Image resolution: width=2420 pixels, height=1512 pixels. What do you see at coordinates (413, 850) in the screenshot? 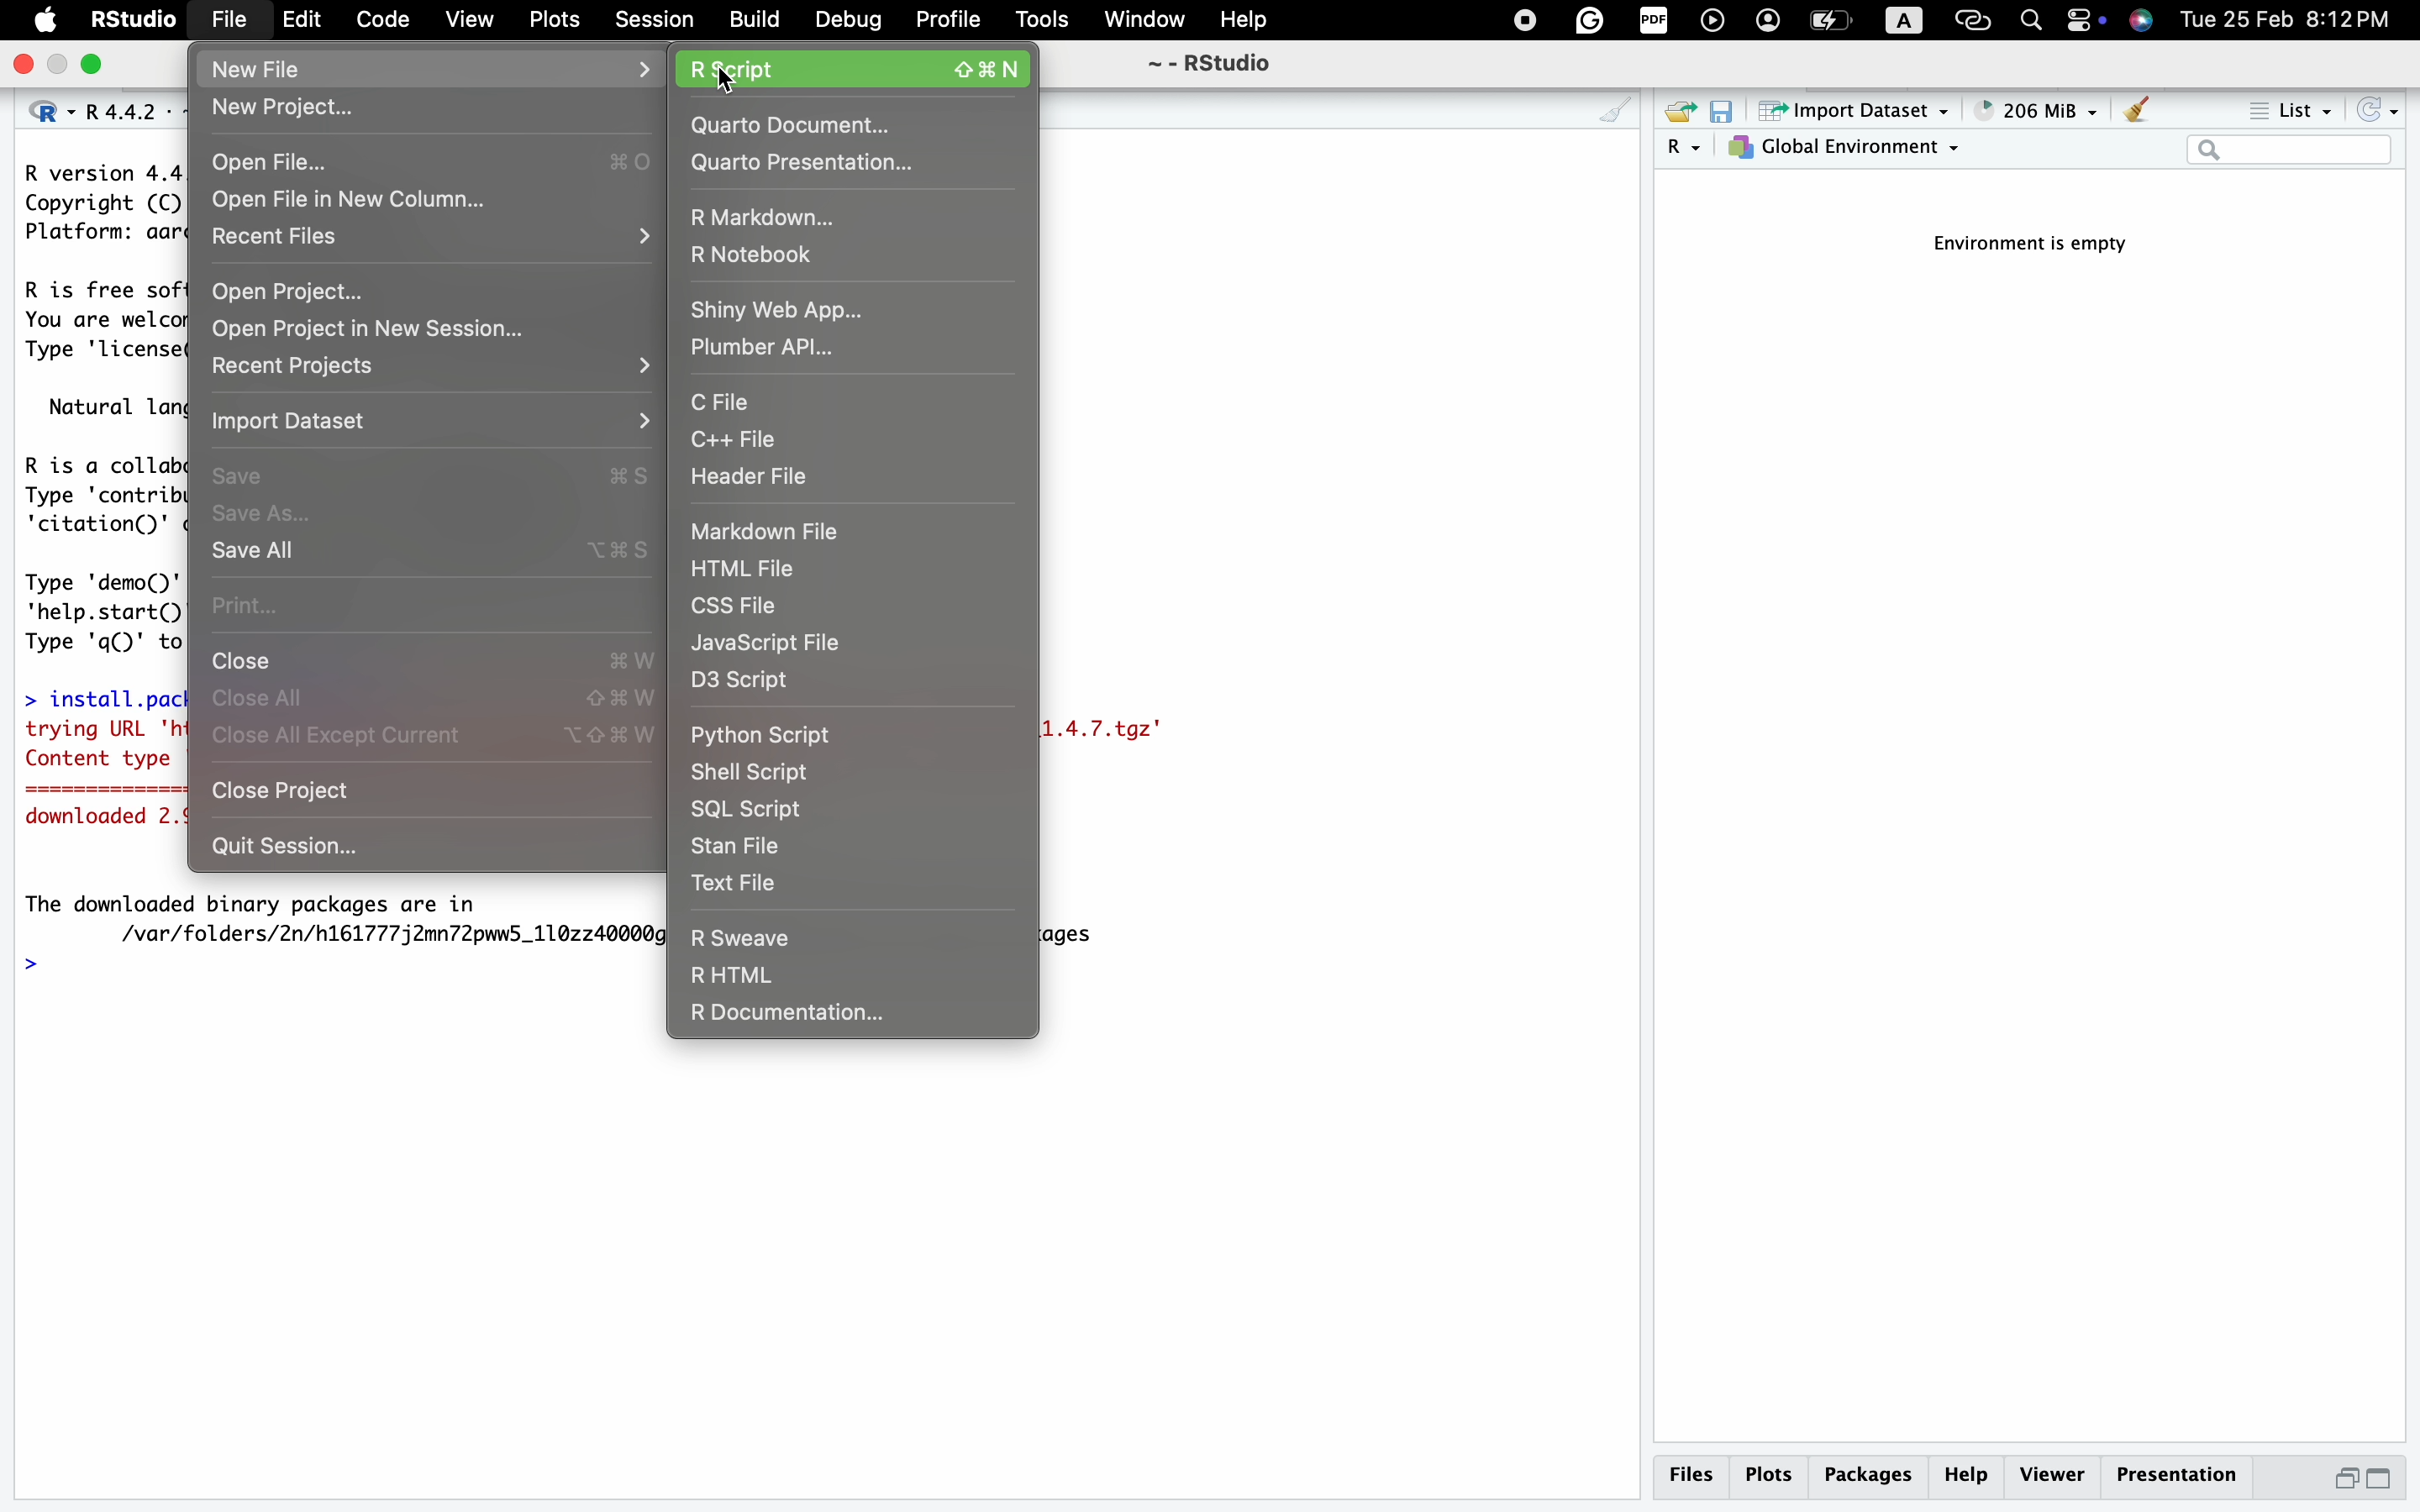
I see `quit session` at bounding box center [413, 850].